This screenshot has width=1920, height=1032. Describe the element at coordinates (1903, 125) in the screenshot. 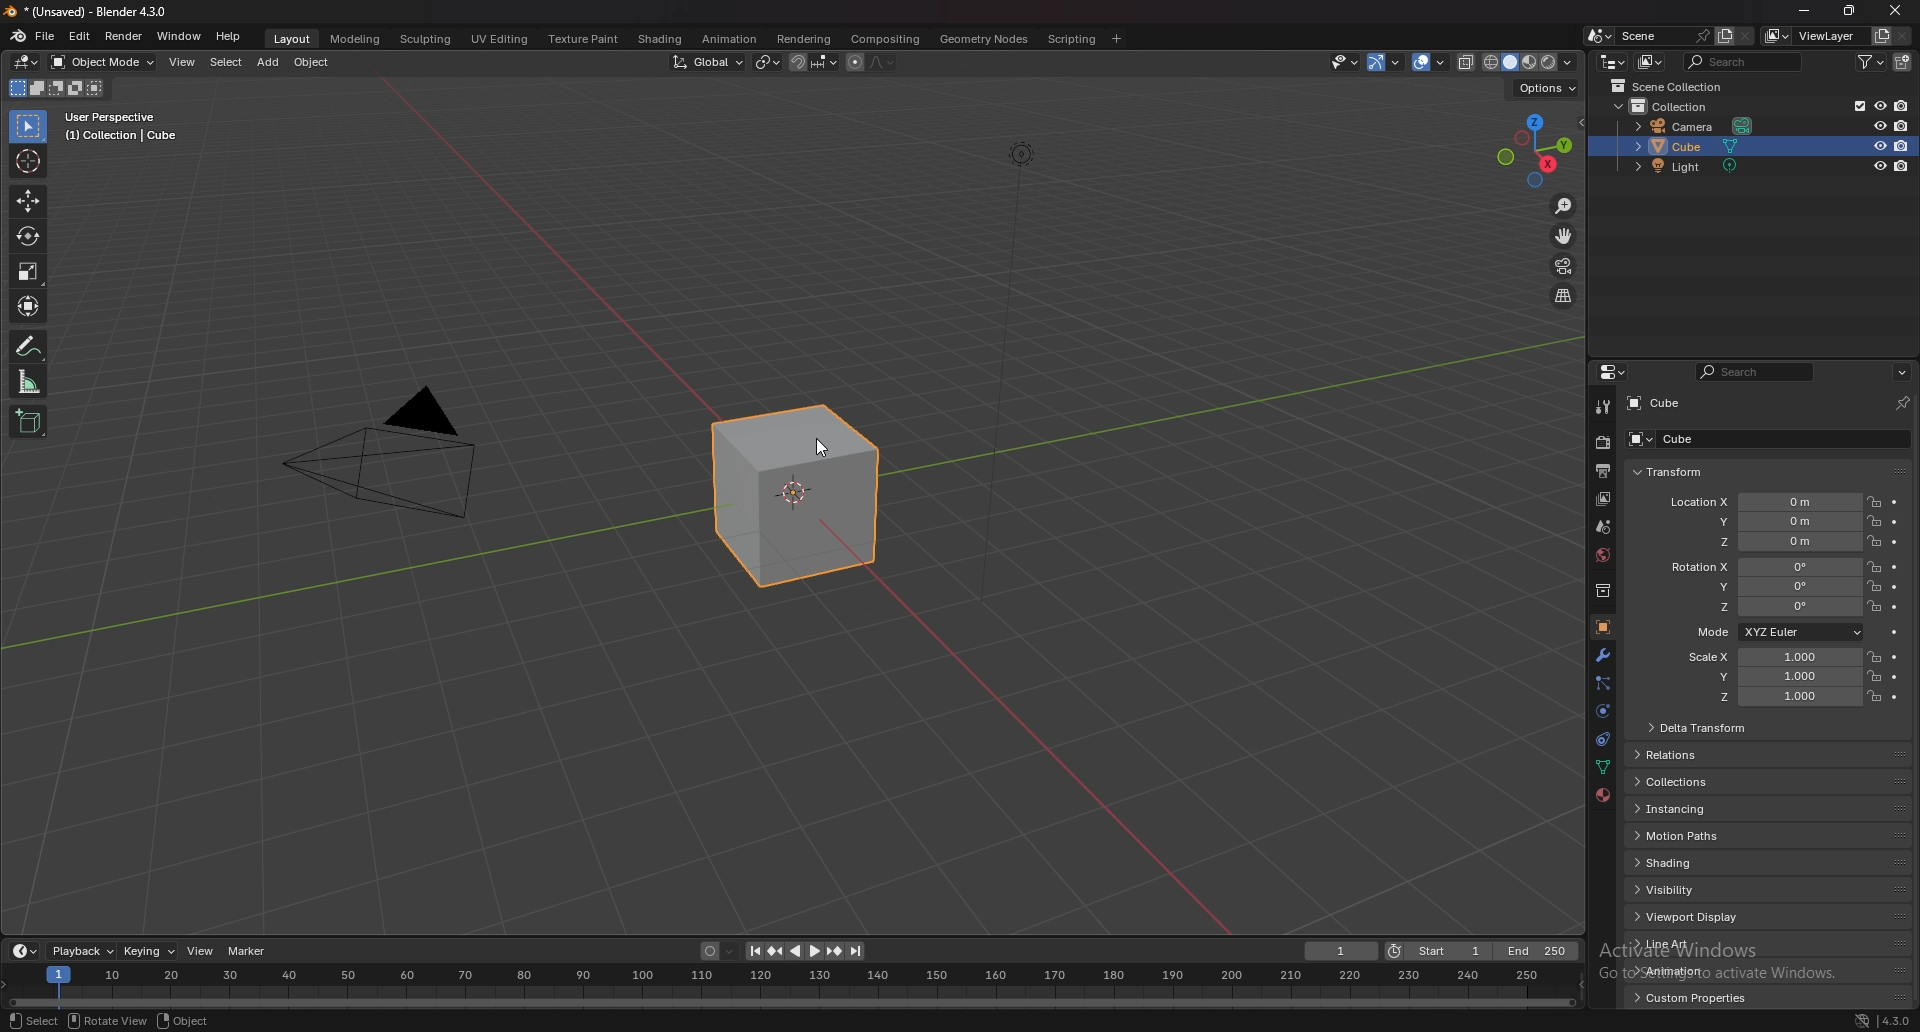

I see `disable in render` at that location.